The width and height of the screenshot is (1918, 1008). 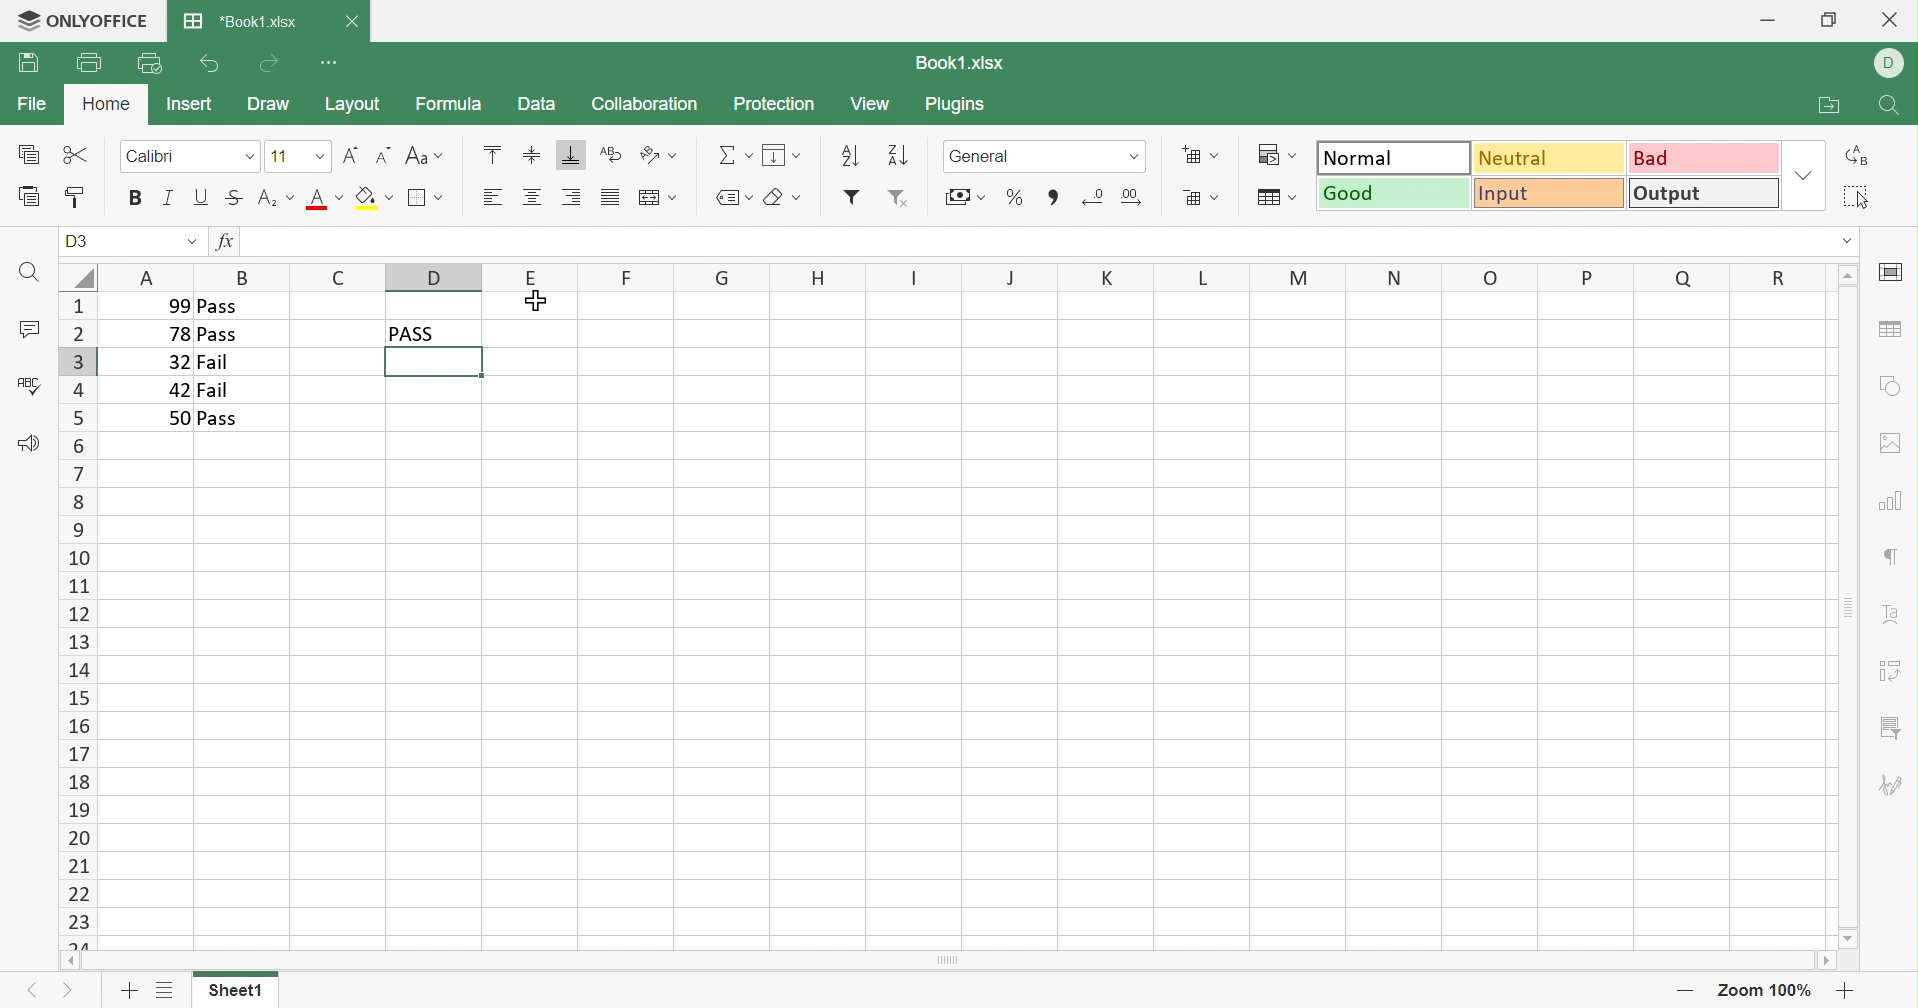 I want to click on Percent style, so click(x=1014, y=196).